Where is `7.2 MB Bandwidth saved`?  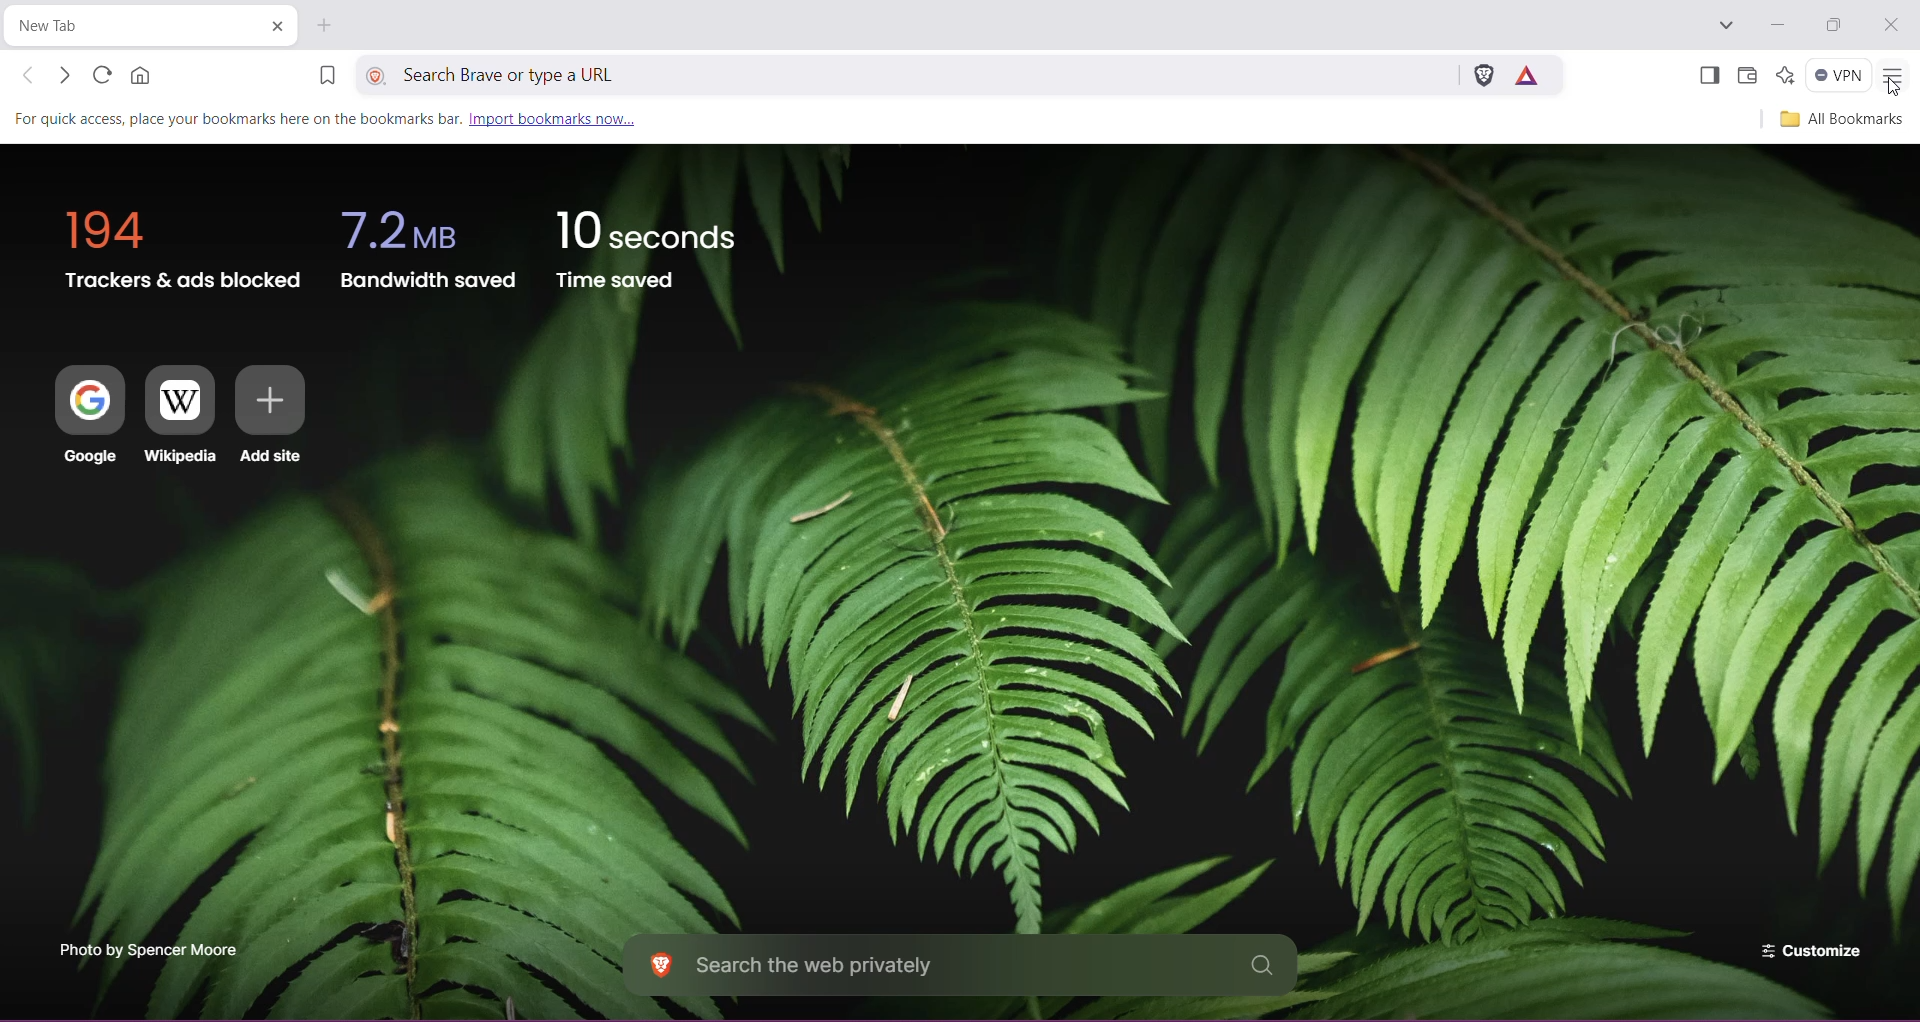
7.2 MB Bandwidth saved is located at coordinates (429, 245).